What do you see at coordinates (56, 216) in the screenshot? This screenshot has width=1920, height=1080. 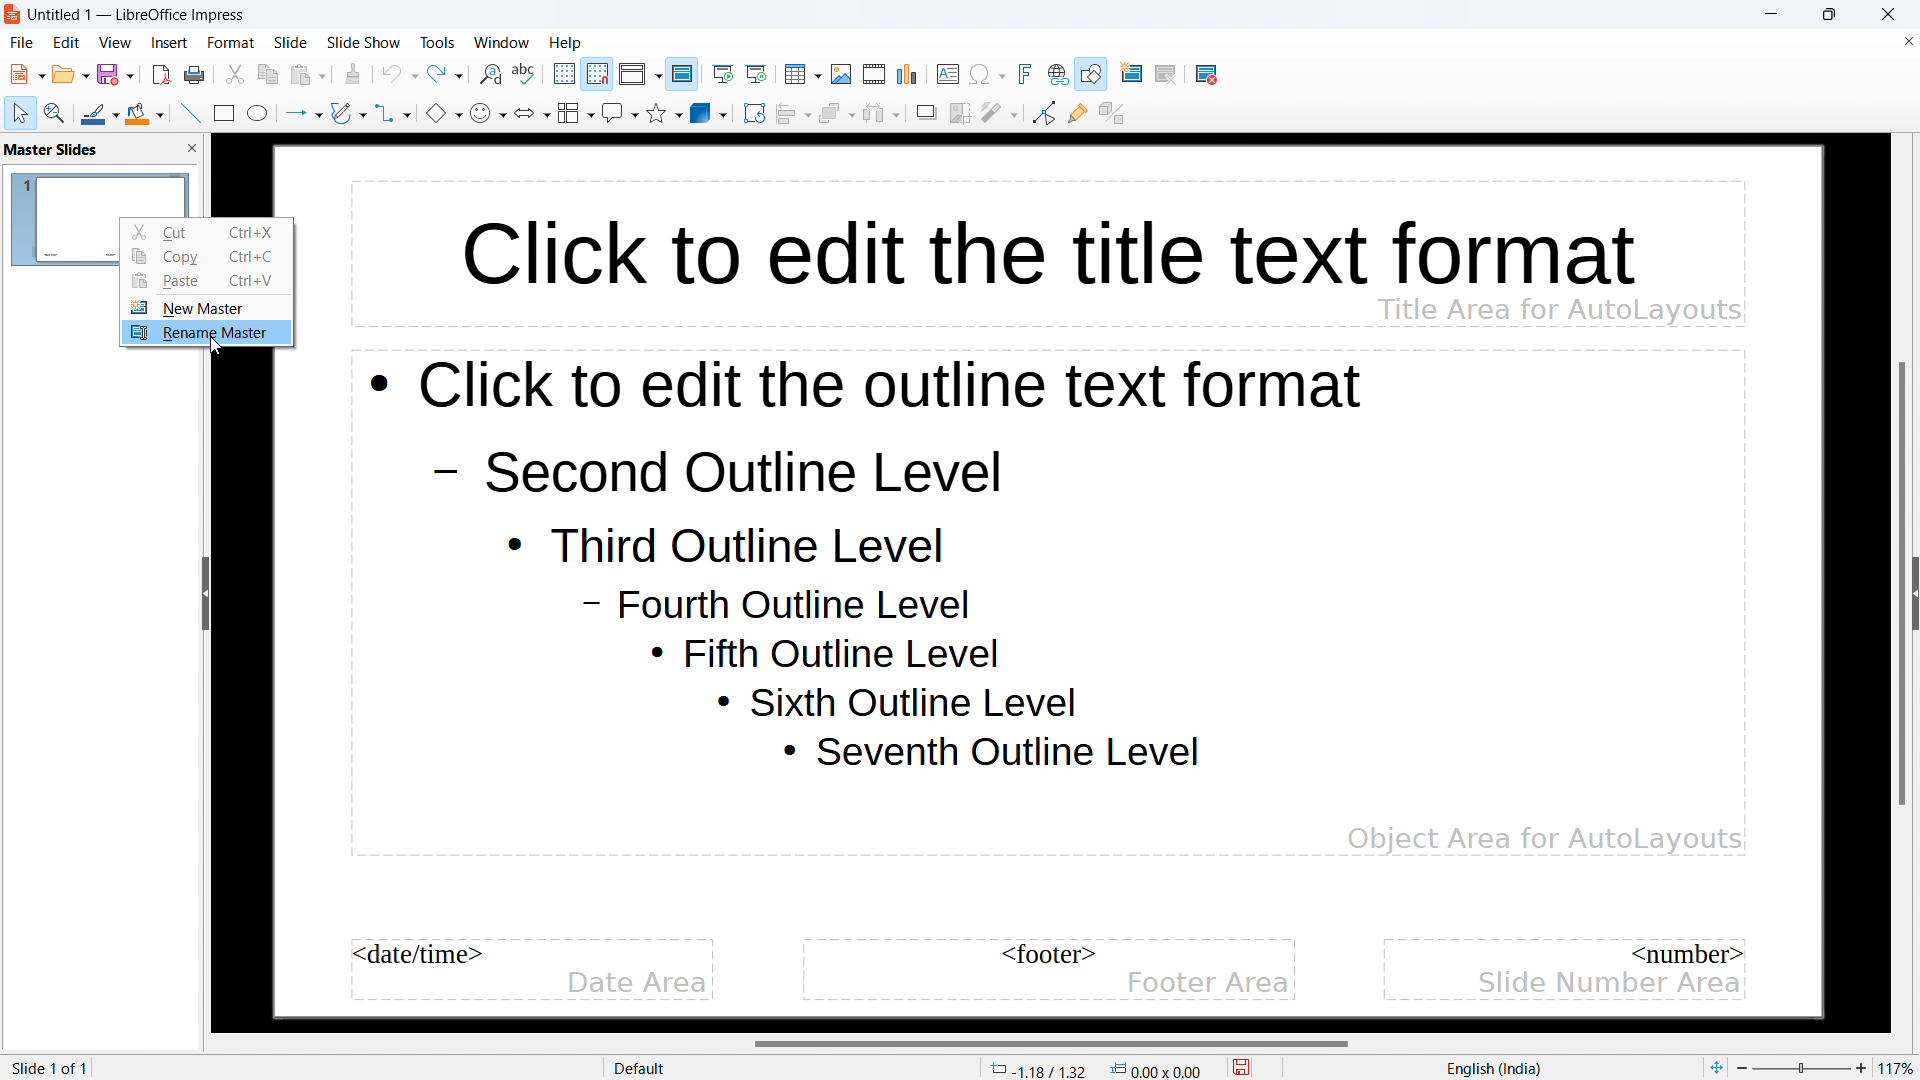 I see `master slide name: default` at bounding box center [56, 216].